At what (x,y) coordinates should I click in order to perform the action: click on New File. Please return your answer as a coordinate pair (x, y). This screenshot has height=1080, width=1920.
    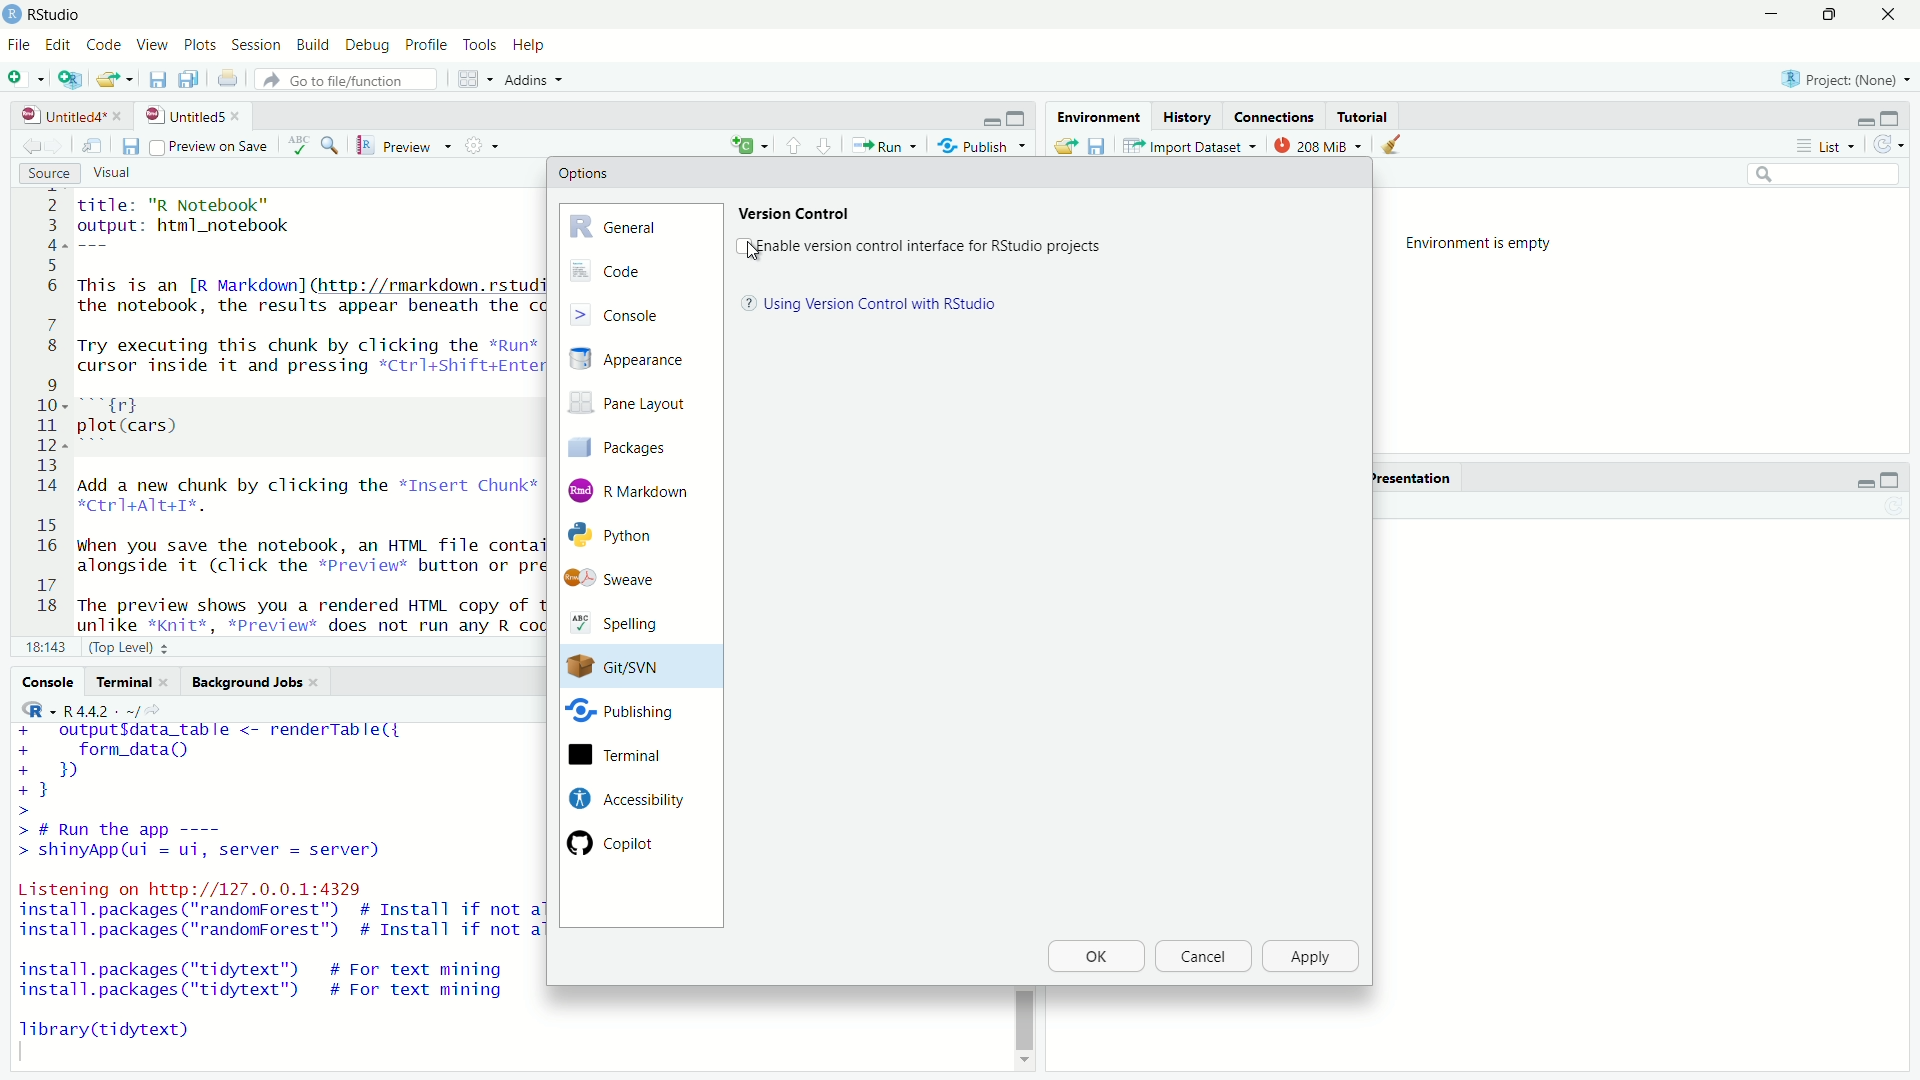
    Looking at the image, I should click on (27, 77).